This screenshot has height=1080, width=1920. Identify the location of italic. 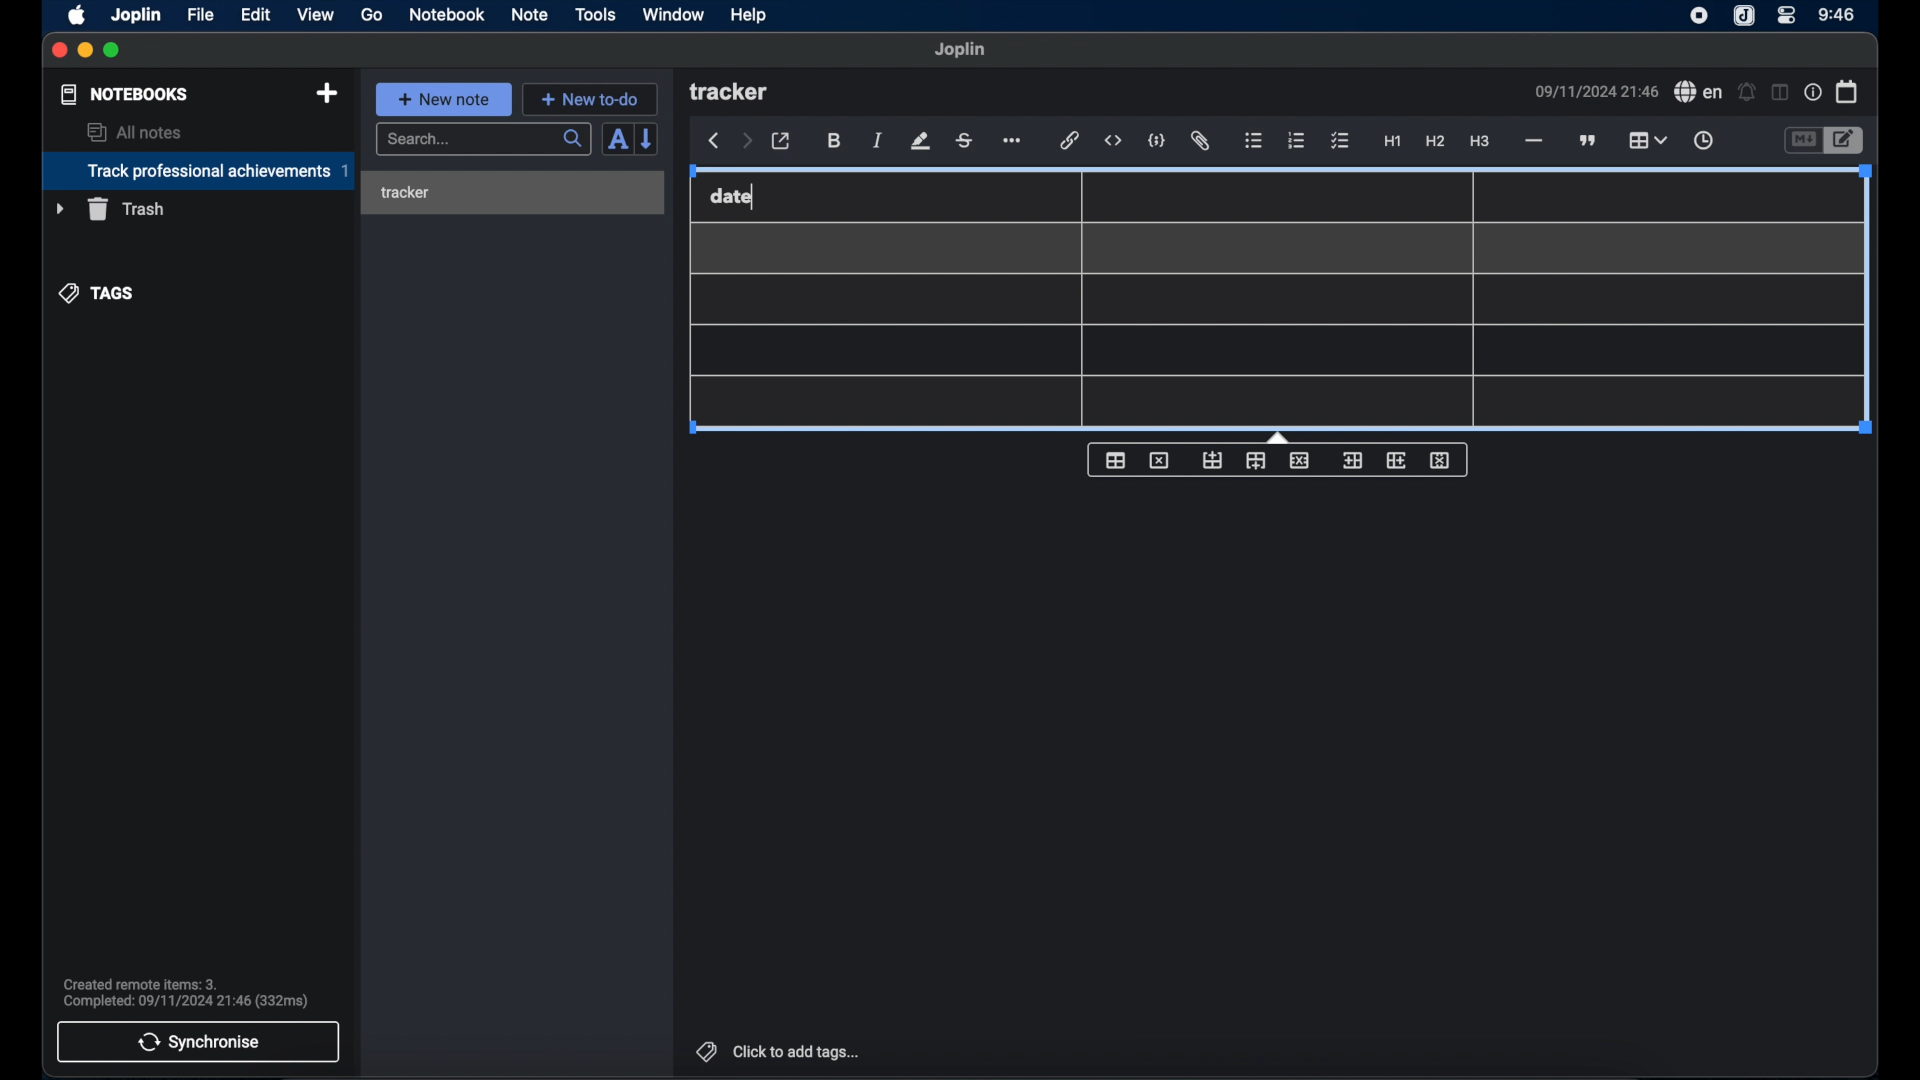
(878, 142).